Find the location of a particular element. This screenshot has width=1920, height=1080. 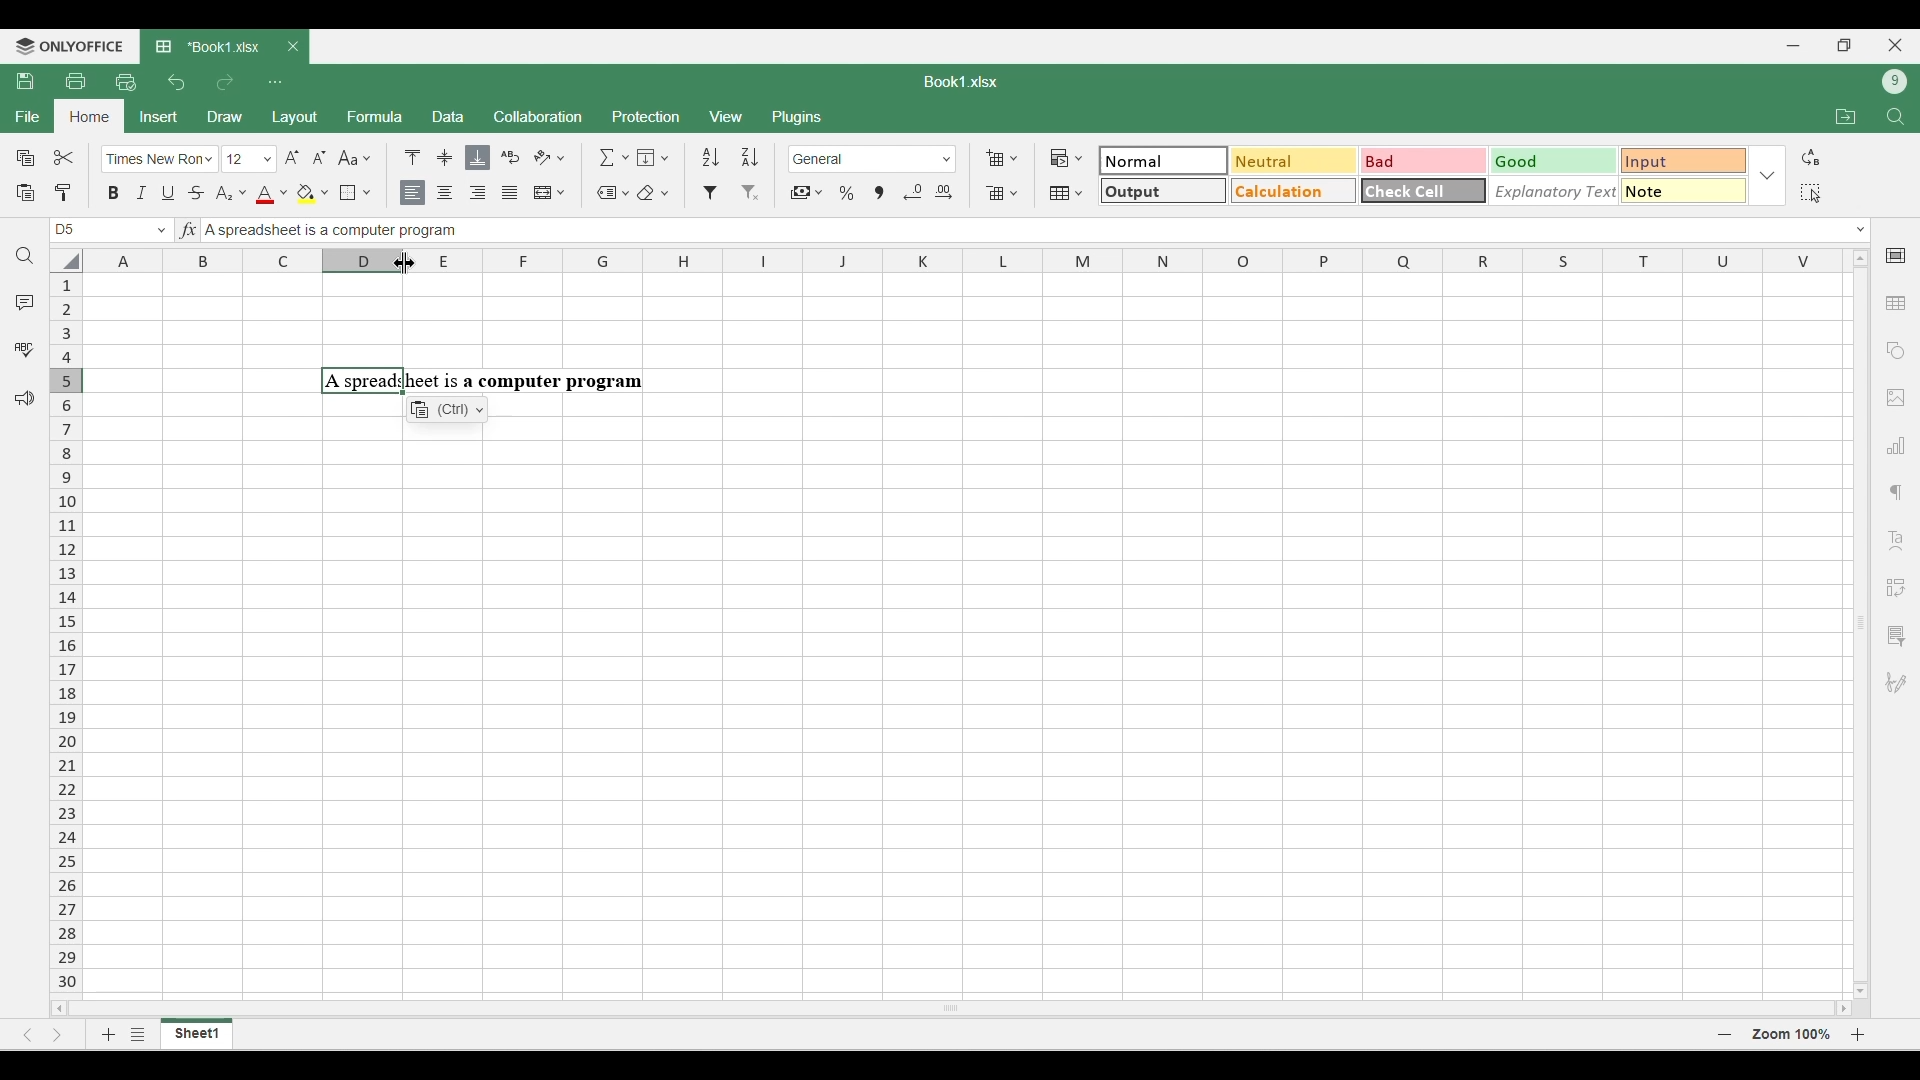

Insert chart is located at coordinates (1897, 445).